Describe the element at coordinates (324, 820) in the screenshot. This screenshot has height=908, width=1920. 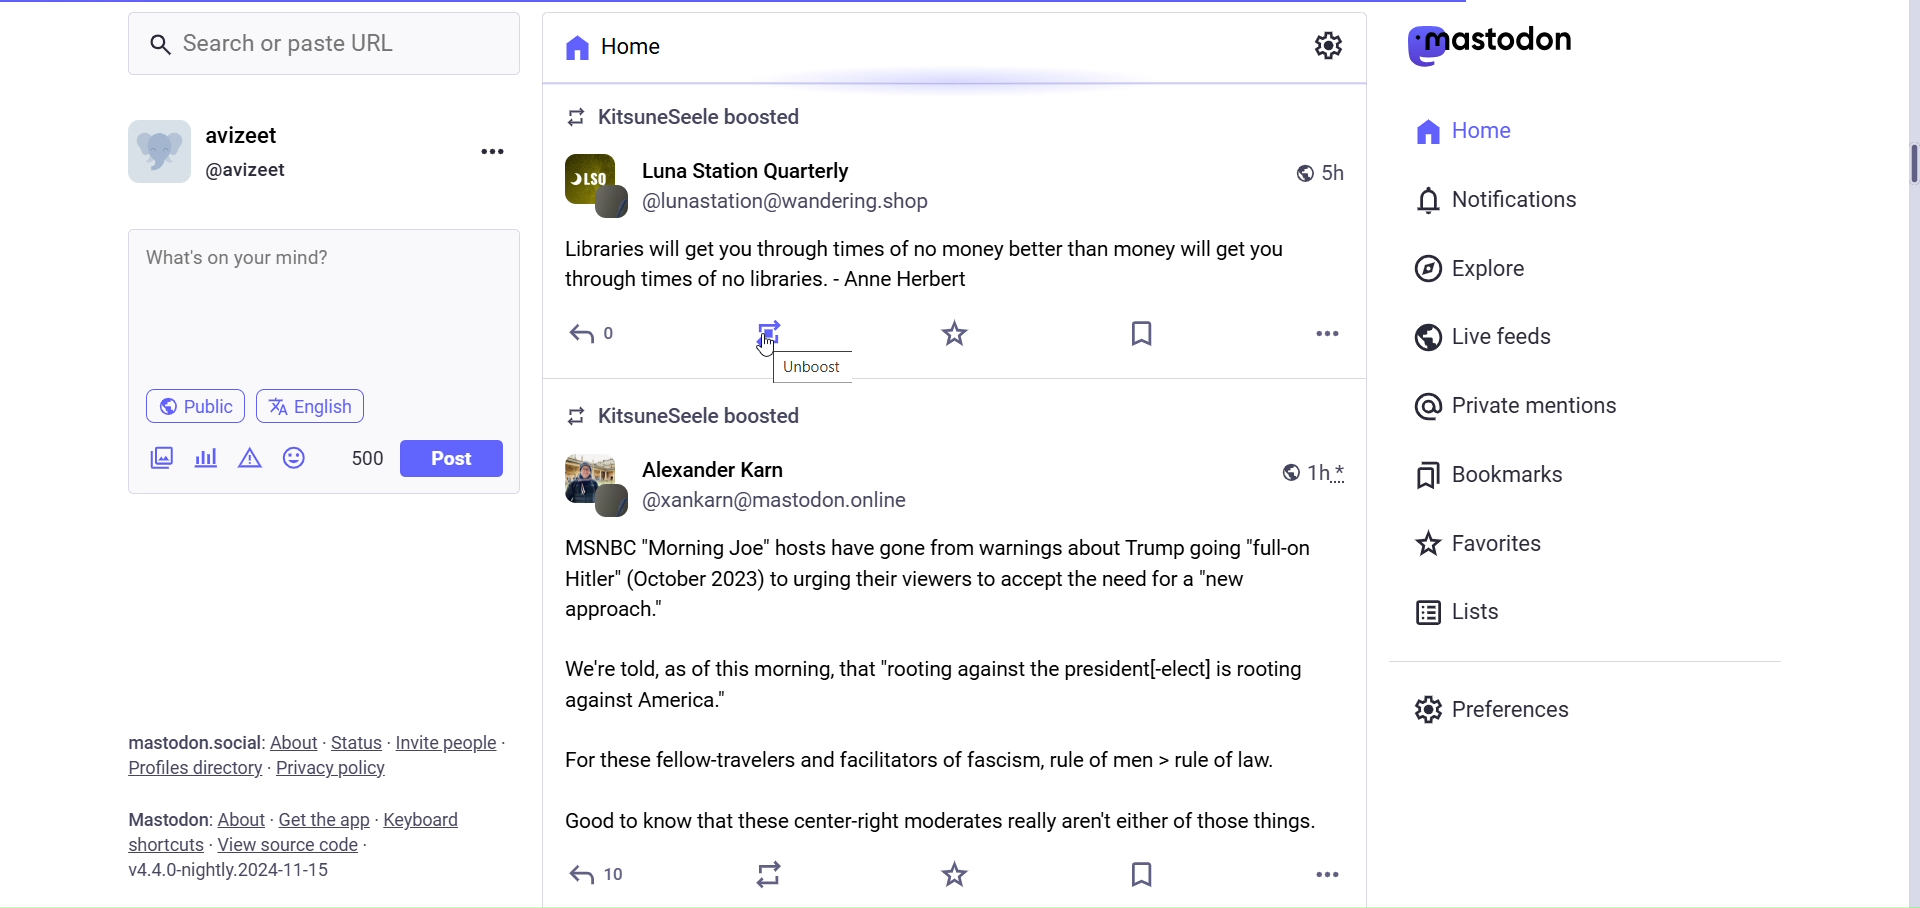
I see `Get the app` at that location.